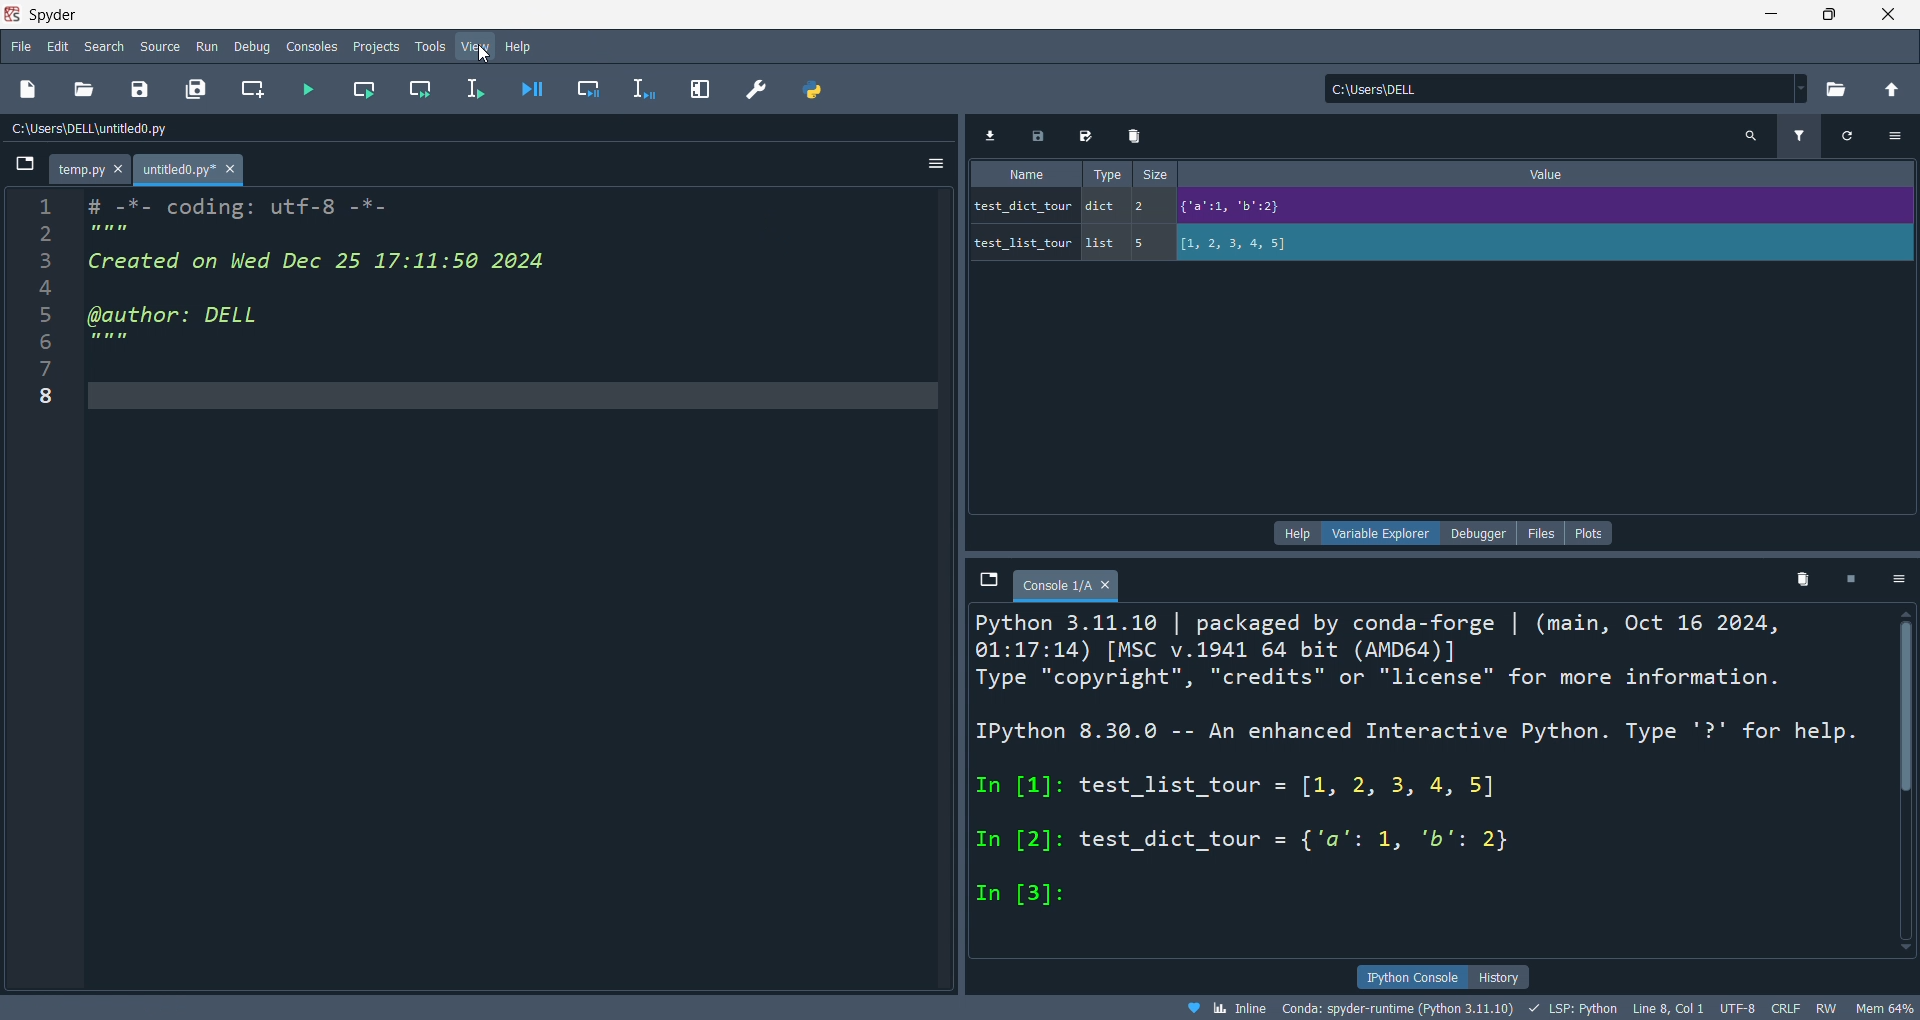 The height and width of the screenshot is (1020, 1920). Describe the element at coordinates (995, 136) in the screenshot. I see `import` at that location.